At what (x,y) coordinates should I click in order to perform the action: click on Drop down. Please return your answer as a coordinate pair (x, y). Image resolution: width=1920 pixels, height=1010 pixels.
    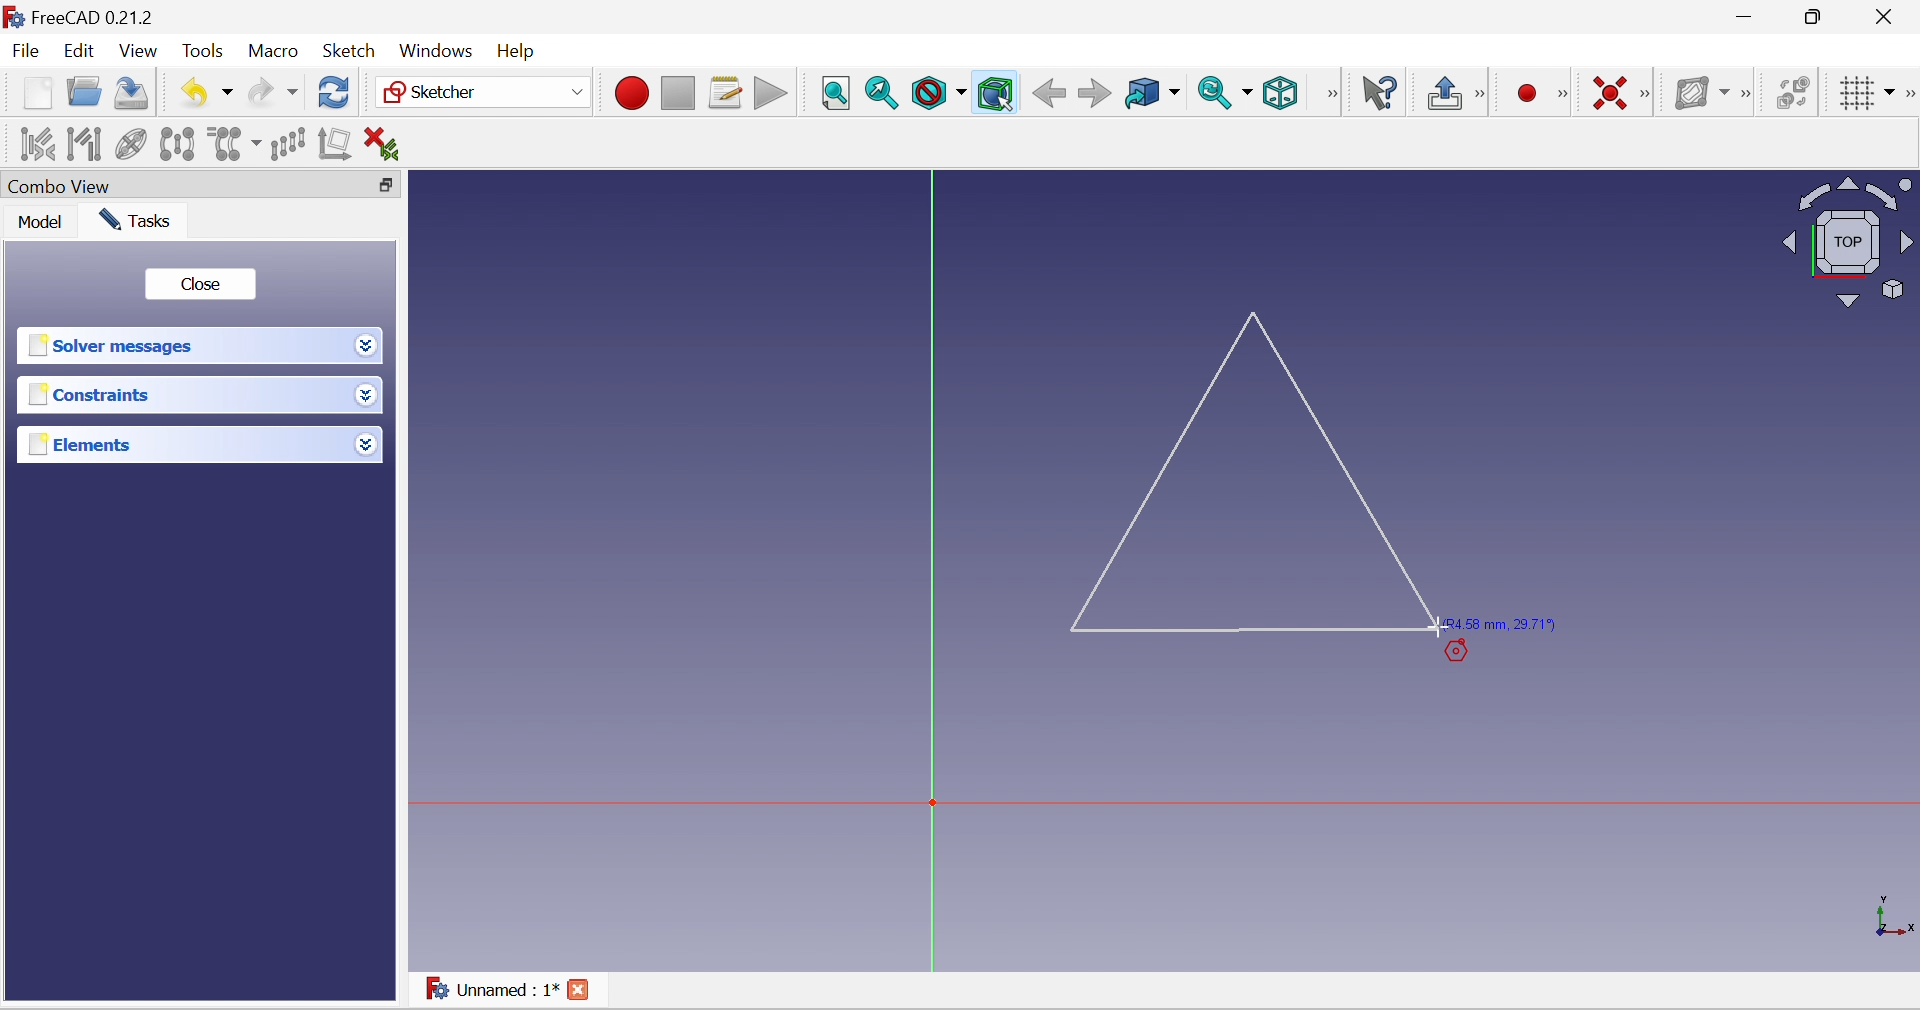
    Looking at the image, I should click on (367, 396).